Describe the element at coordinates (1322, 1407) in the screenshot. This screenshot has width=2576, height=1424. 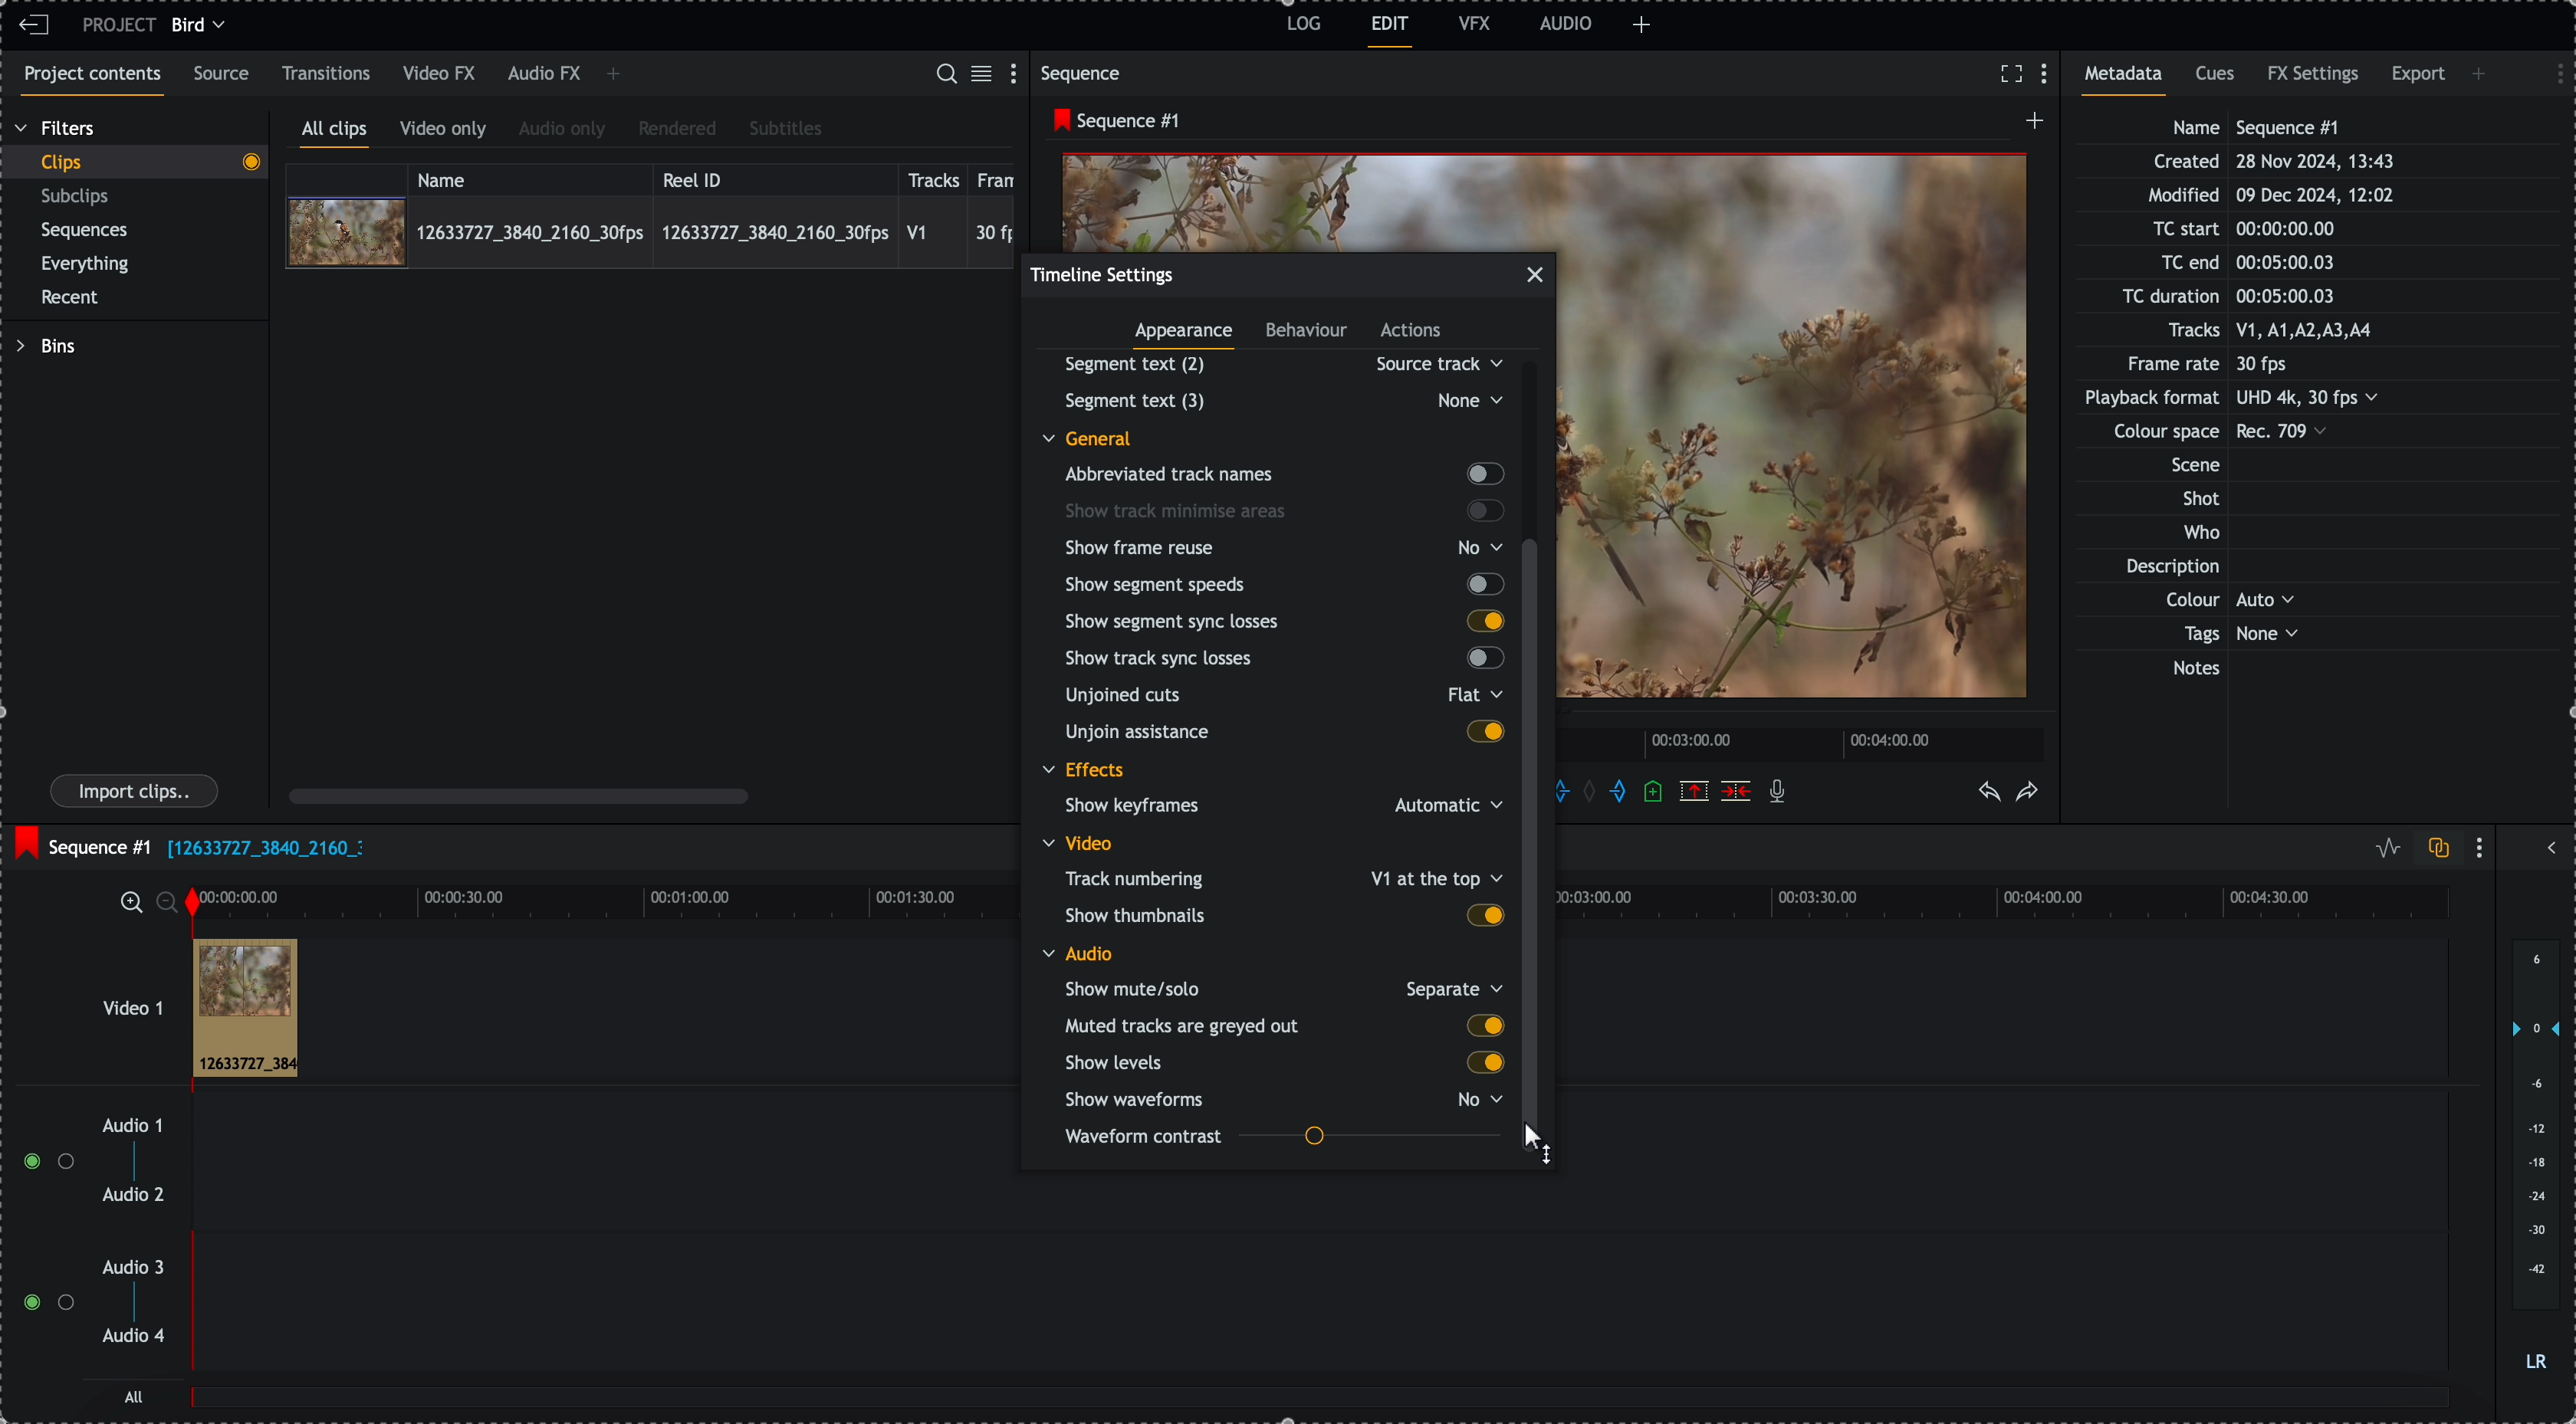
I see `all` at that location.